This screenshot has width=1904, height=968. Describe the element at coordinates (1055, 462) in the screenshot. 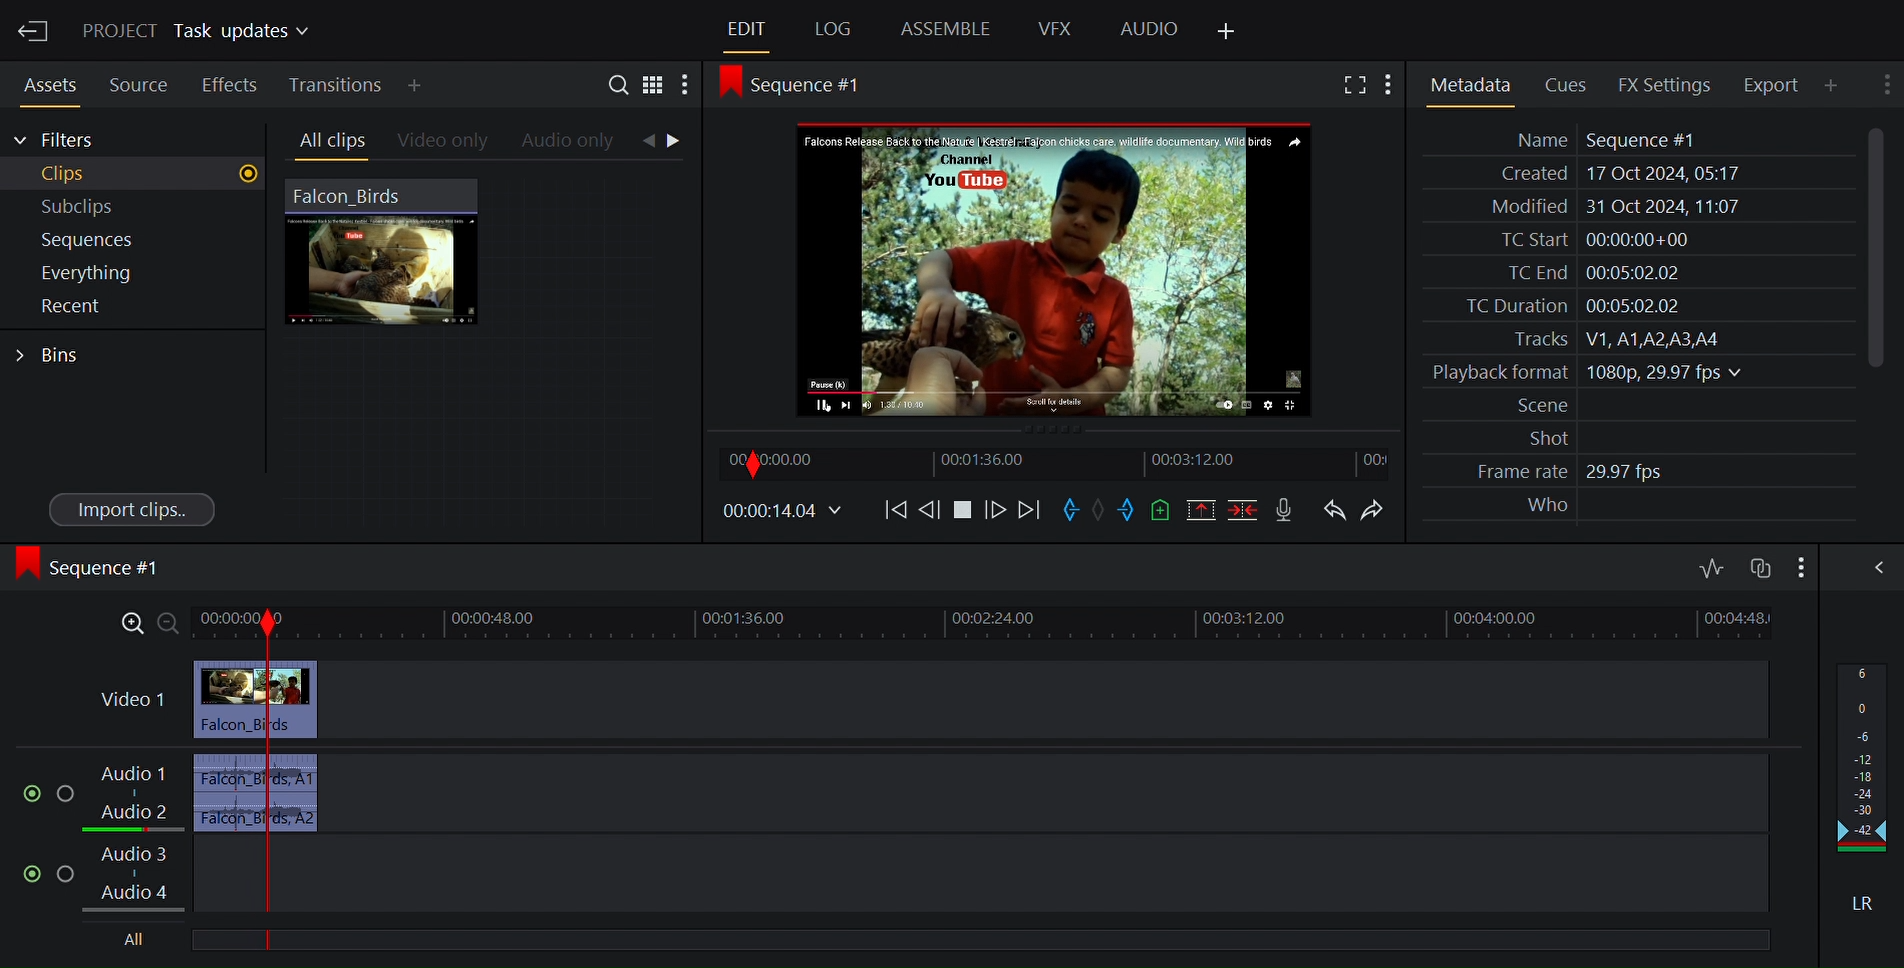

I see `Timeline` at that location.